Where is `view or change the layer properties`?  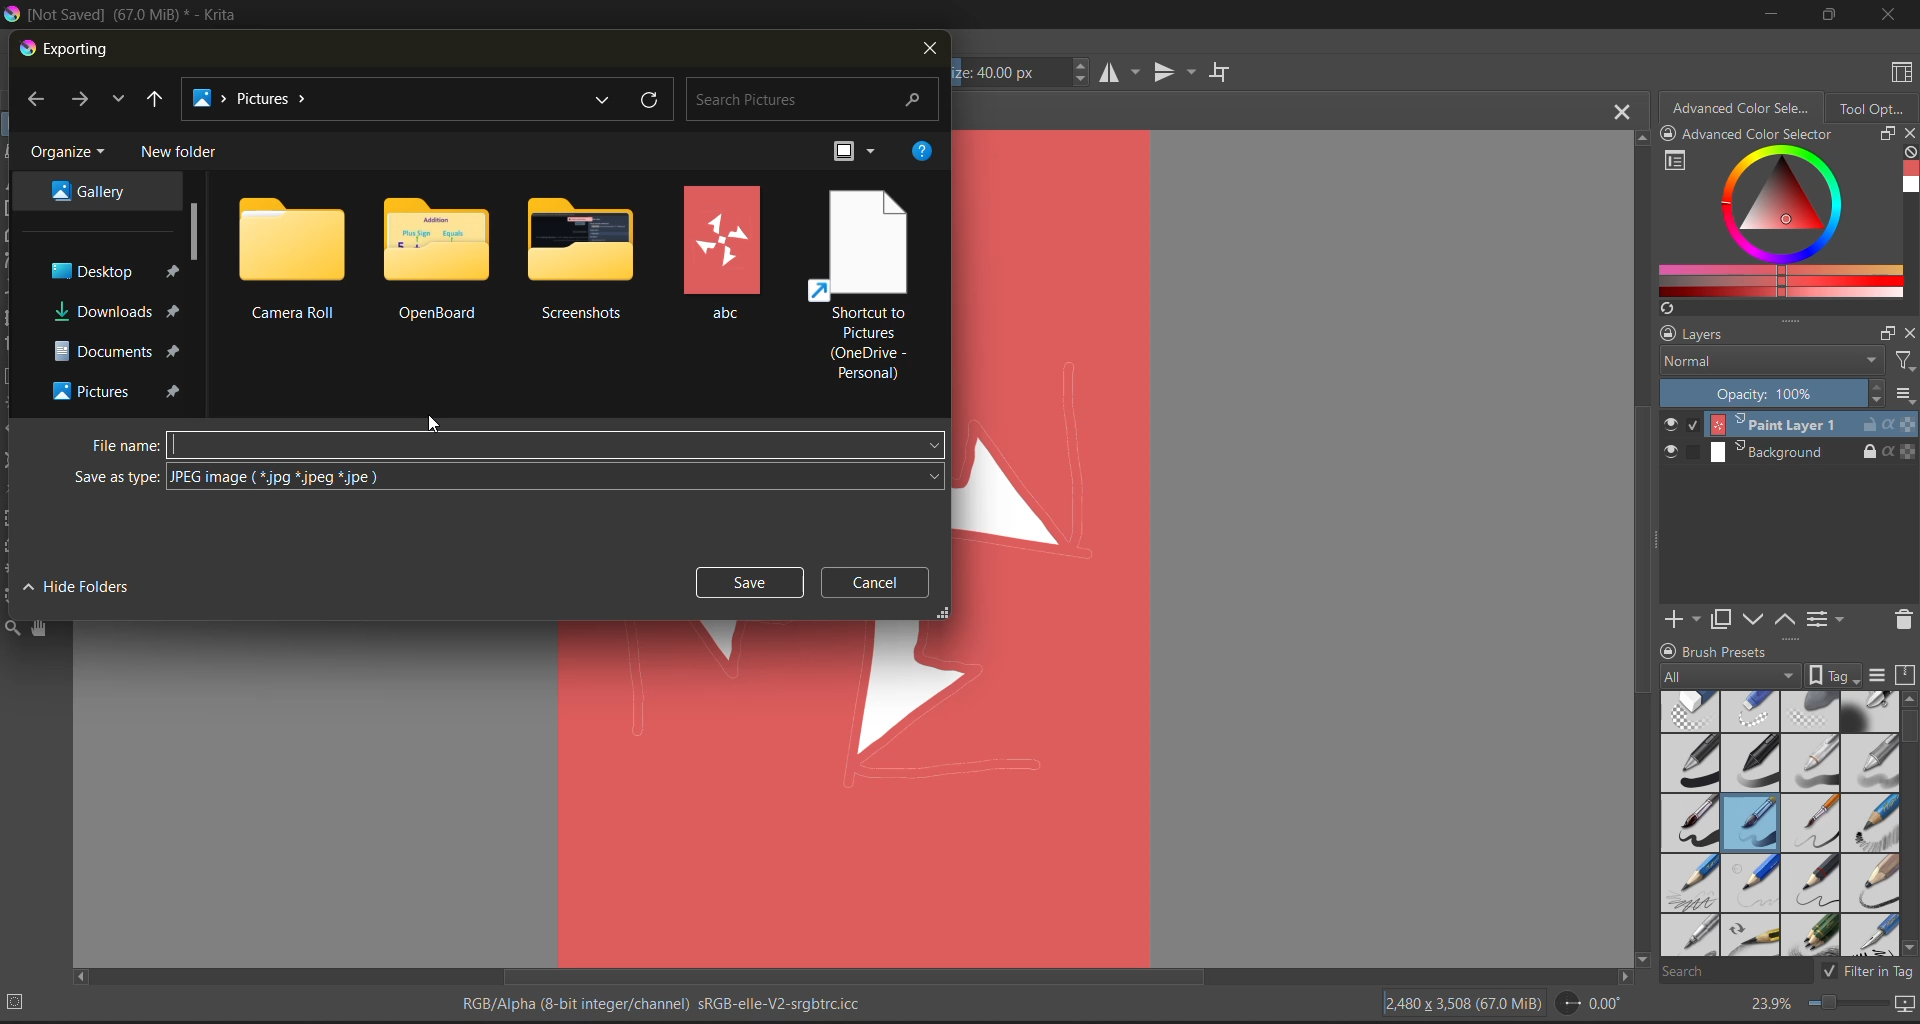
view or change the layer properties is located at coordinates (1827, 617).